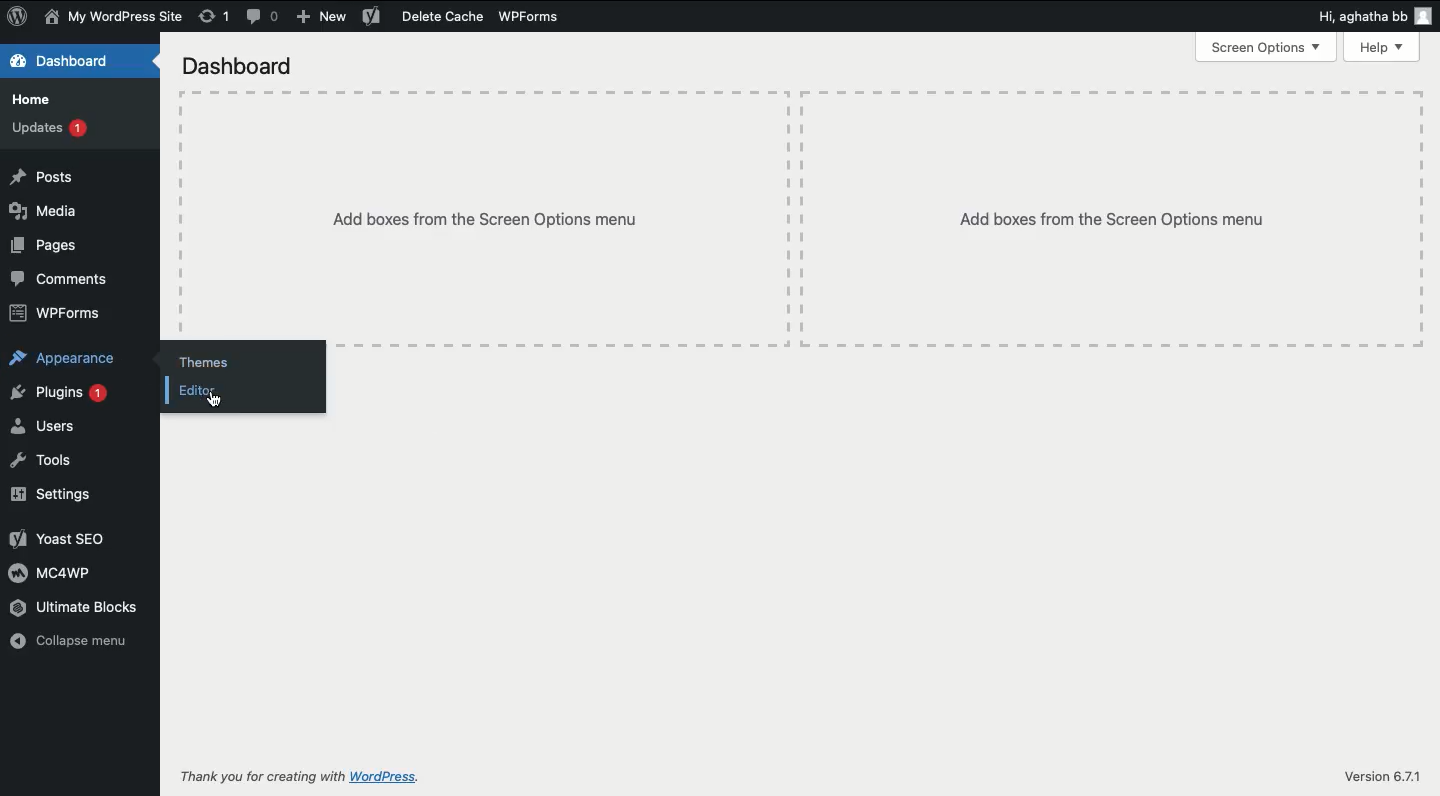 This screenshot has height=796, width=1440. Describe the element at coordinates (324, 15) in the screenshot. I see `+ New` at that location.